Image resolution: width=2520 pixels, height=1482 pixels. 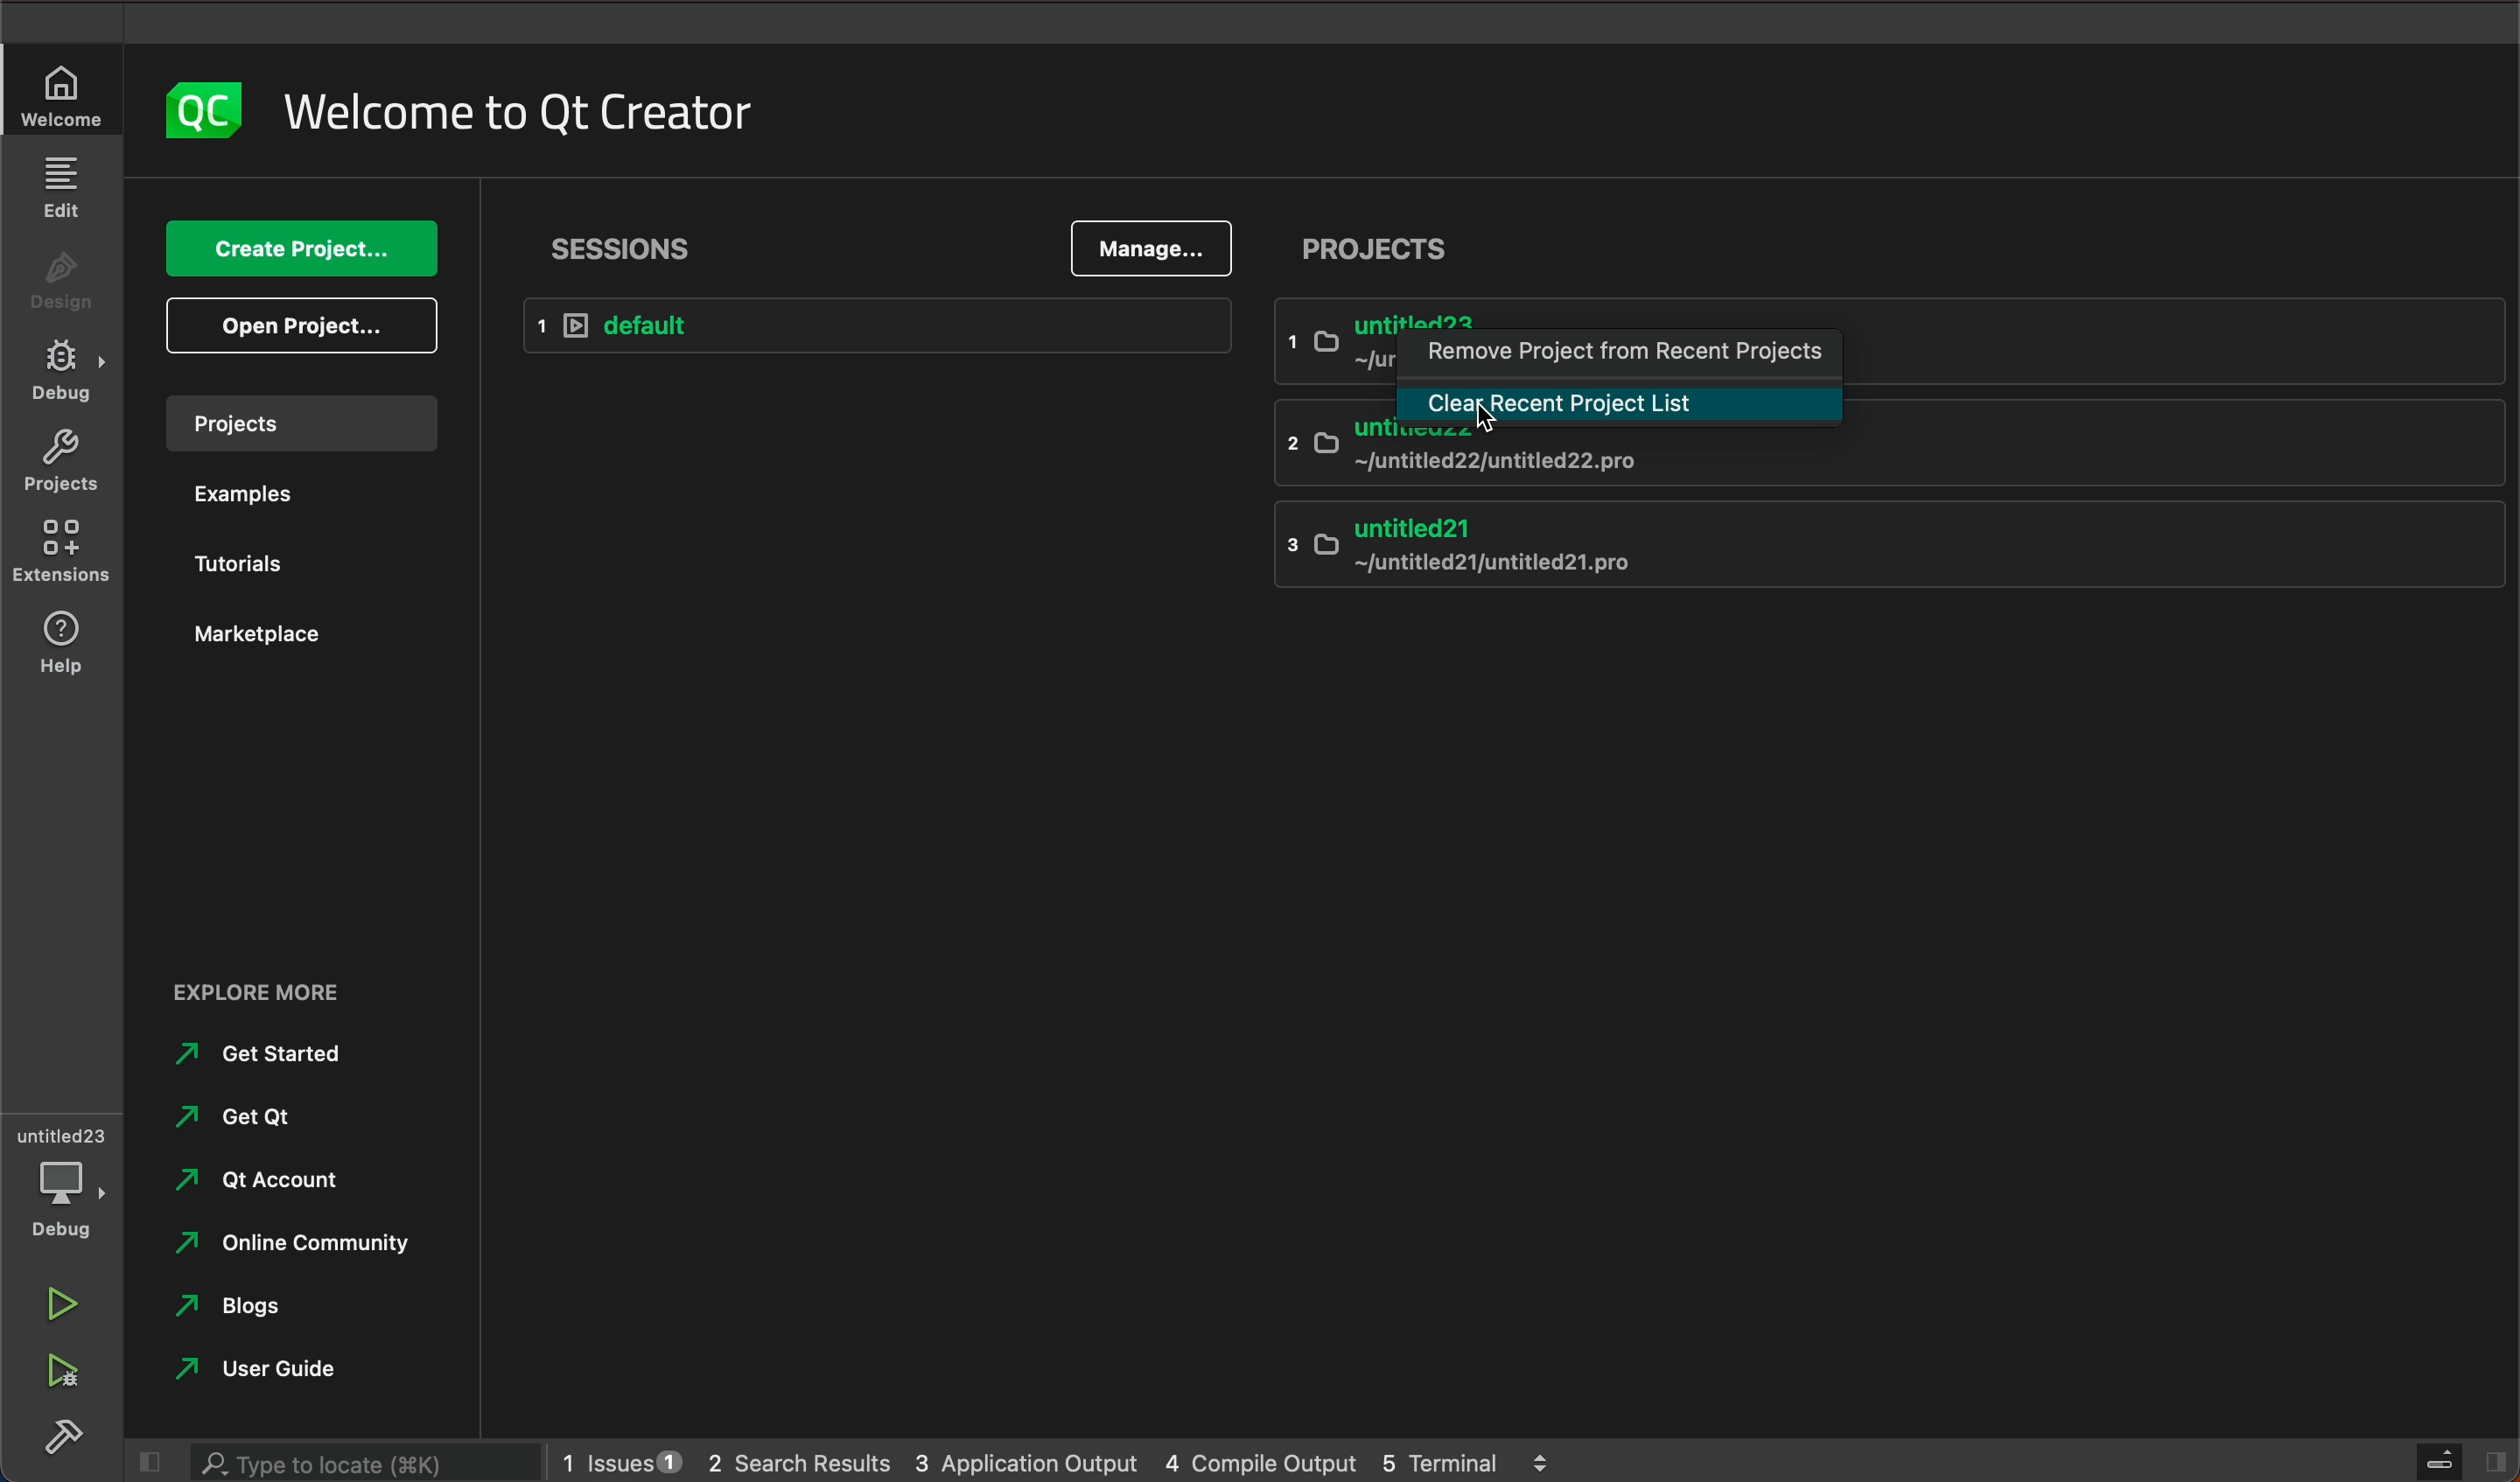 I want to click on logo, so click(x=205, y=113).